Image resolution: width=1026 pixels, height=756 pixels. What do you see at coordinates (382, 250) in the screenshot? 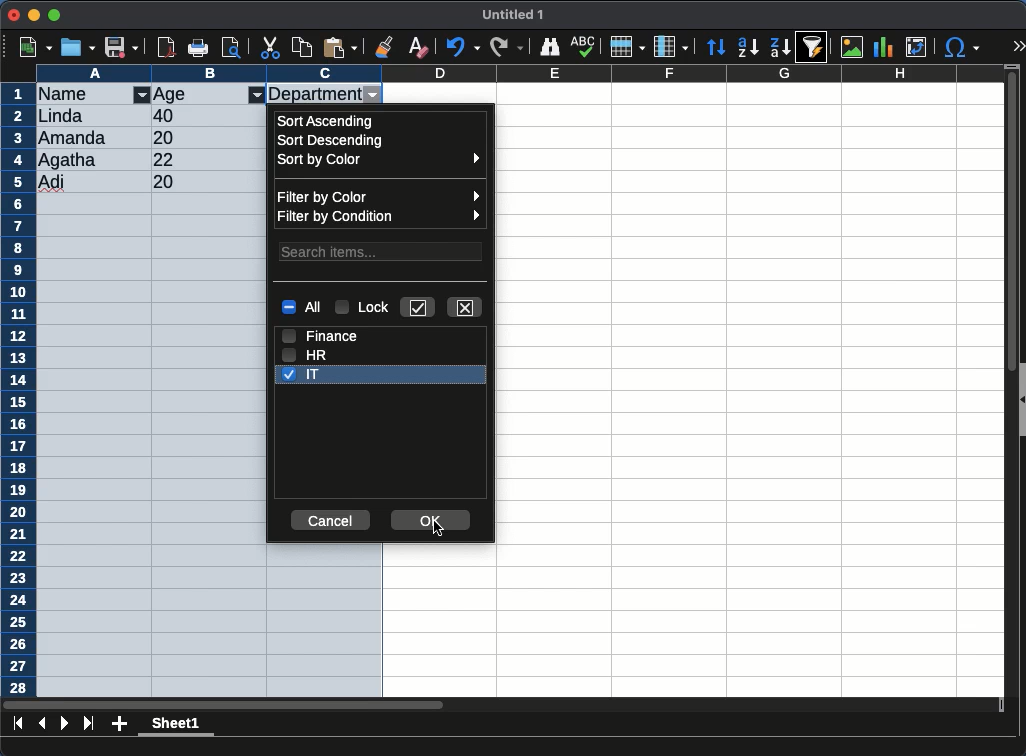
I see `search items` at bounding box center [382, 250].